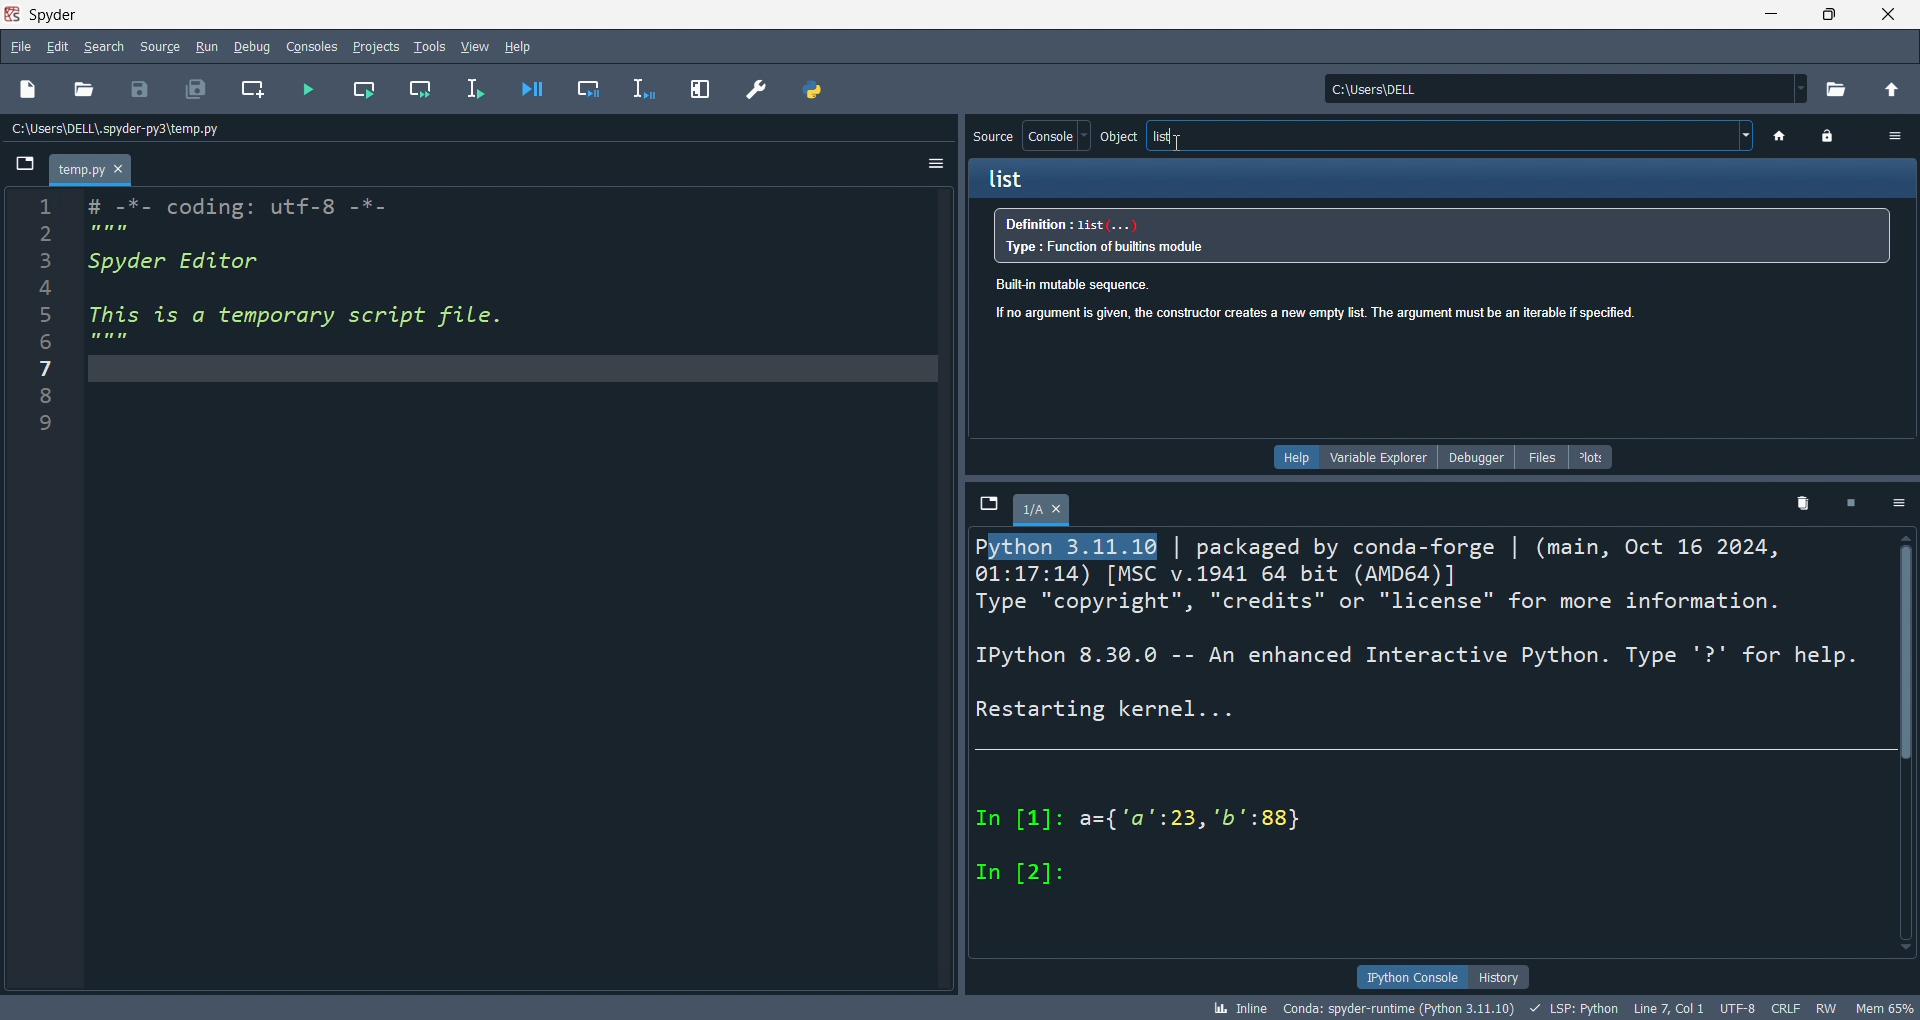 This screenshot has width=1920, height=1020. What do you see at coordinates (1577, 1008) in the screenshot?
I see `LSP:Python` at bounding box center [1577, 1008].